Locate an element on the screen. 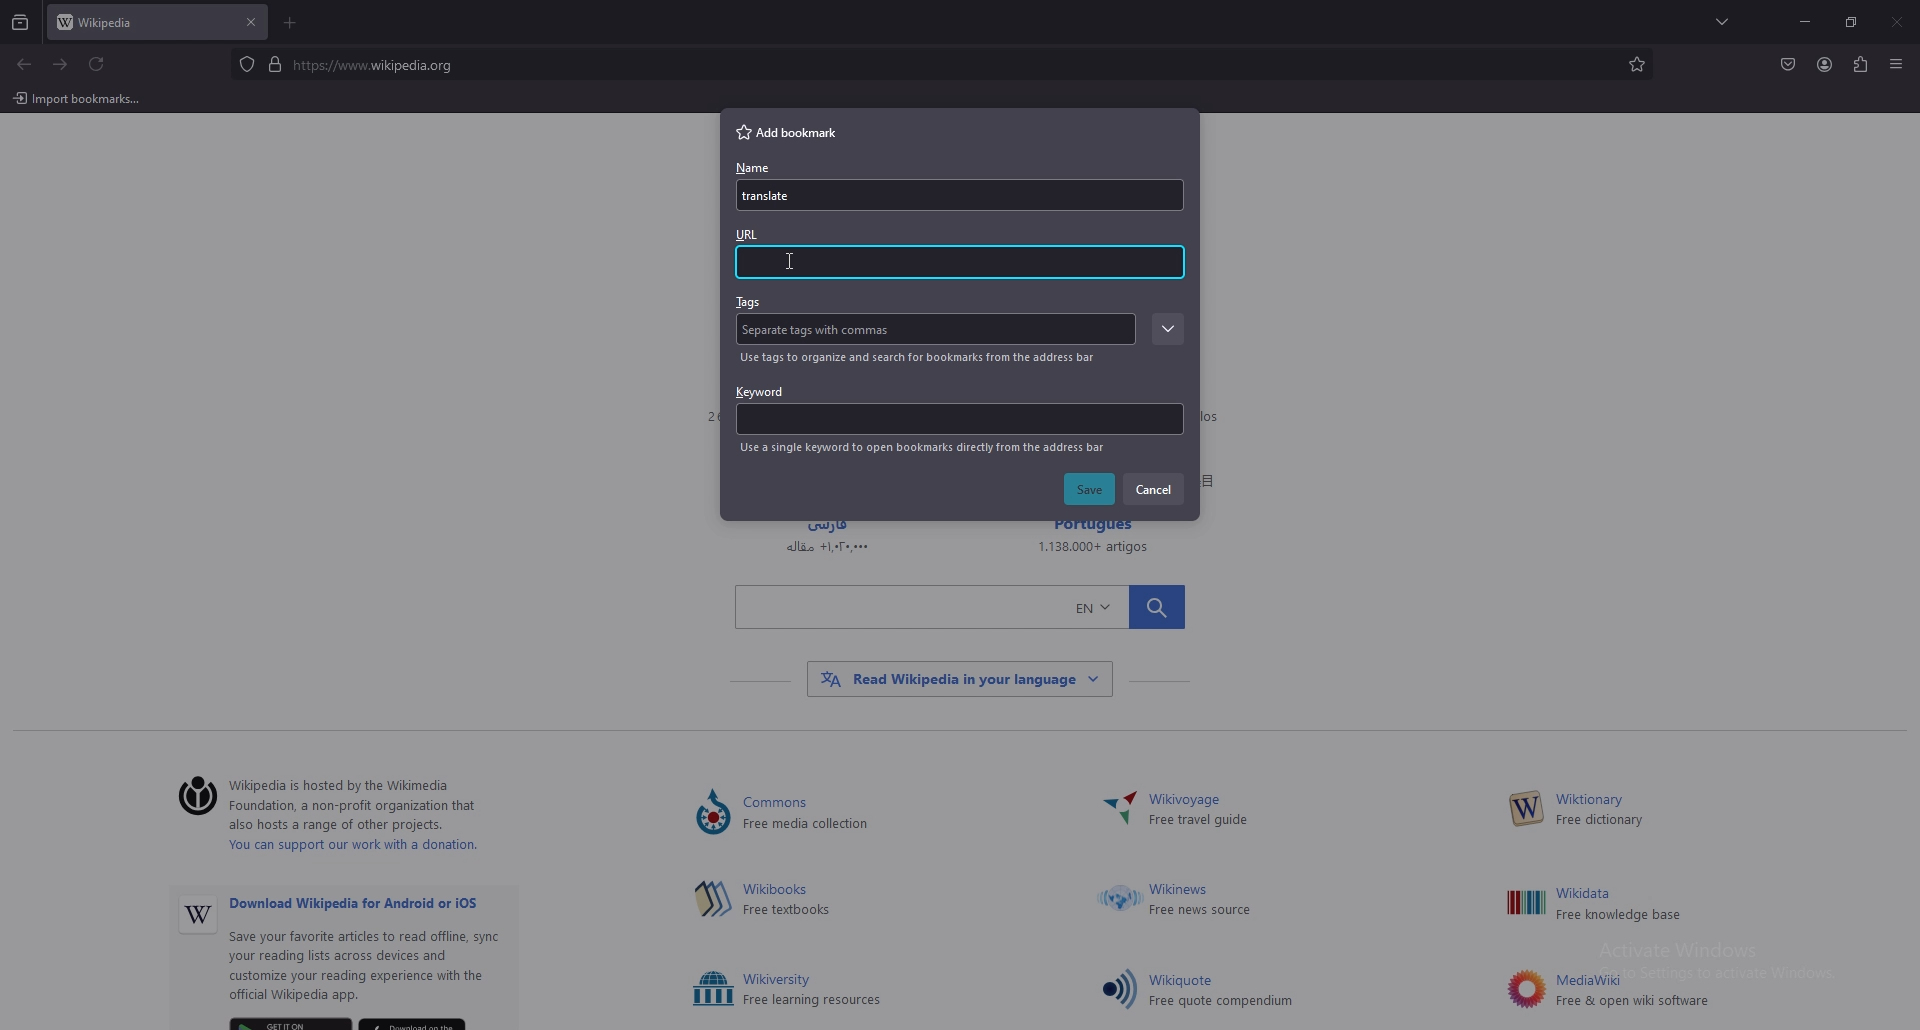  profile is located at coordinates (1825, 65).